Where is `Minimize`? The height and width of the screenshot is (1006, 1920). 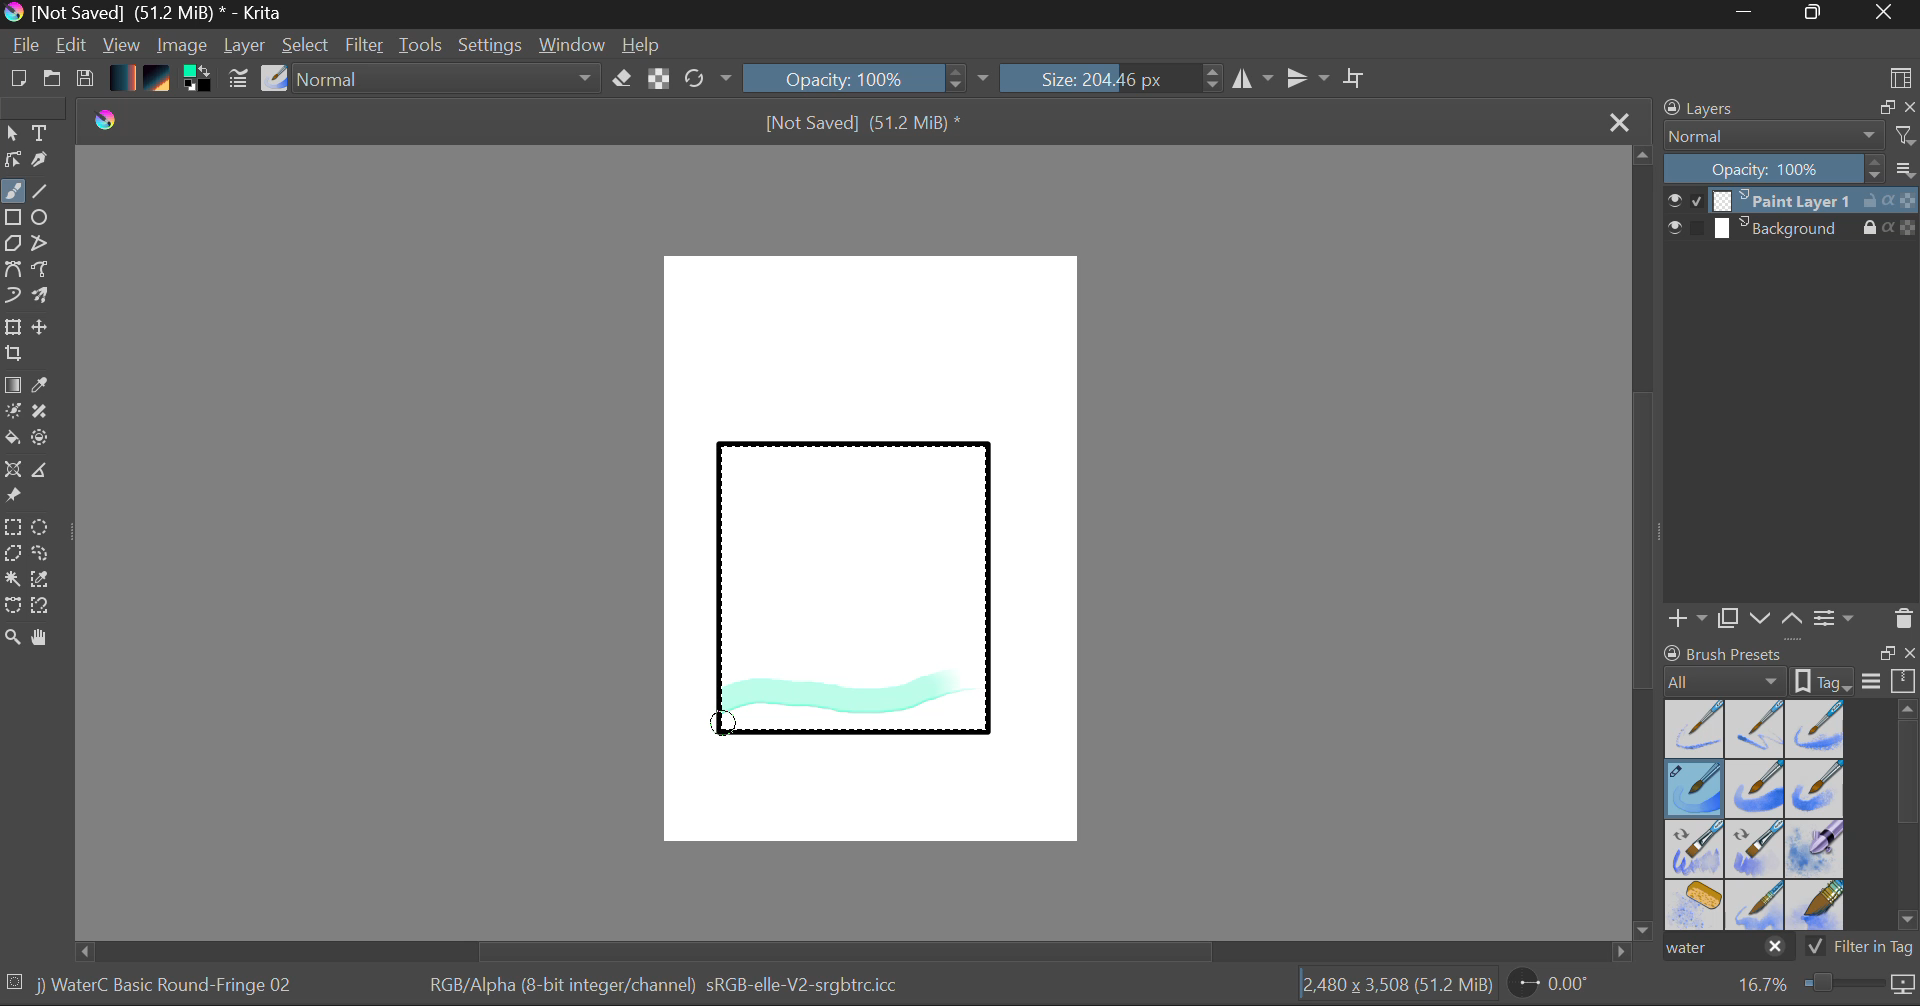
Minimize is located at coordinates (1817, 14).